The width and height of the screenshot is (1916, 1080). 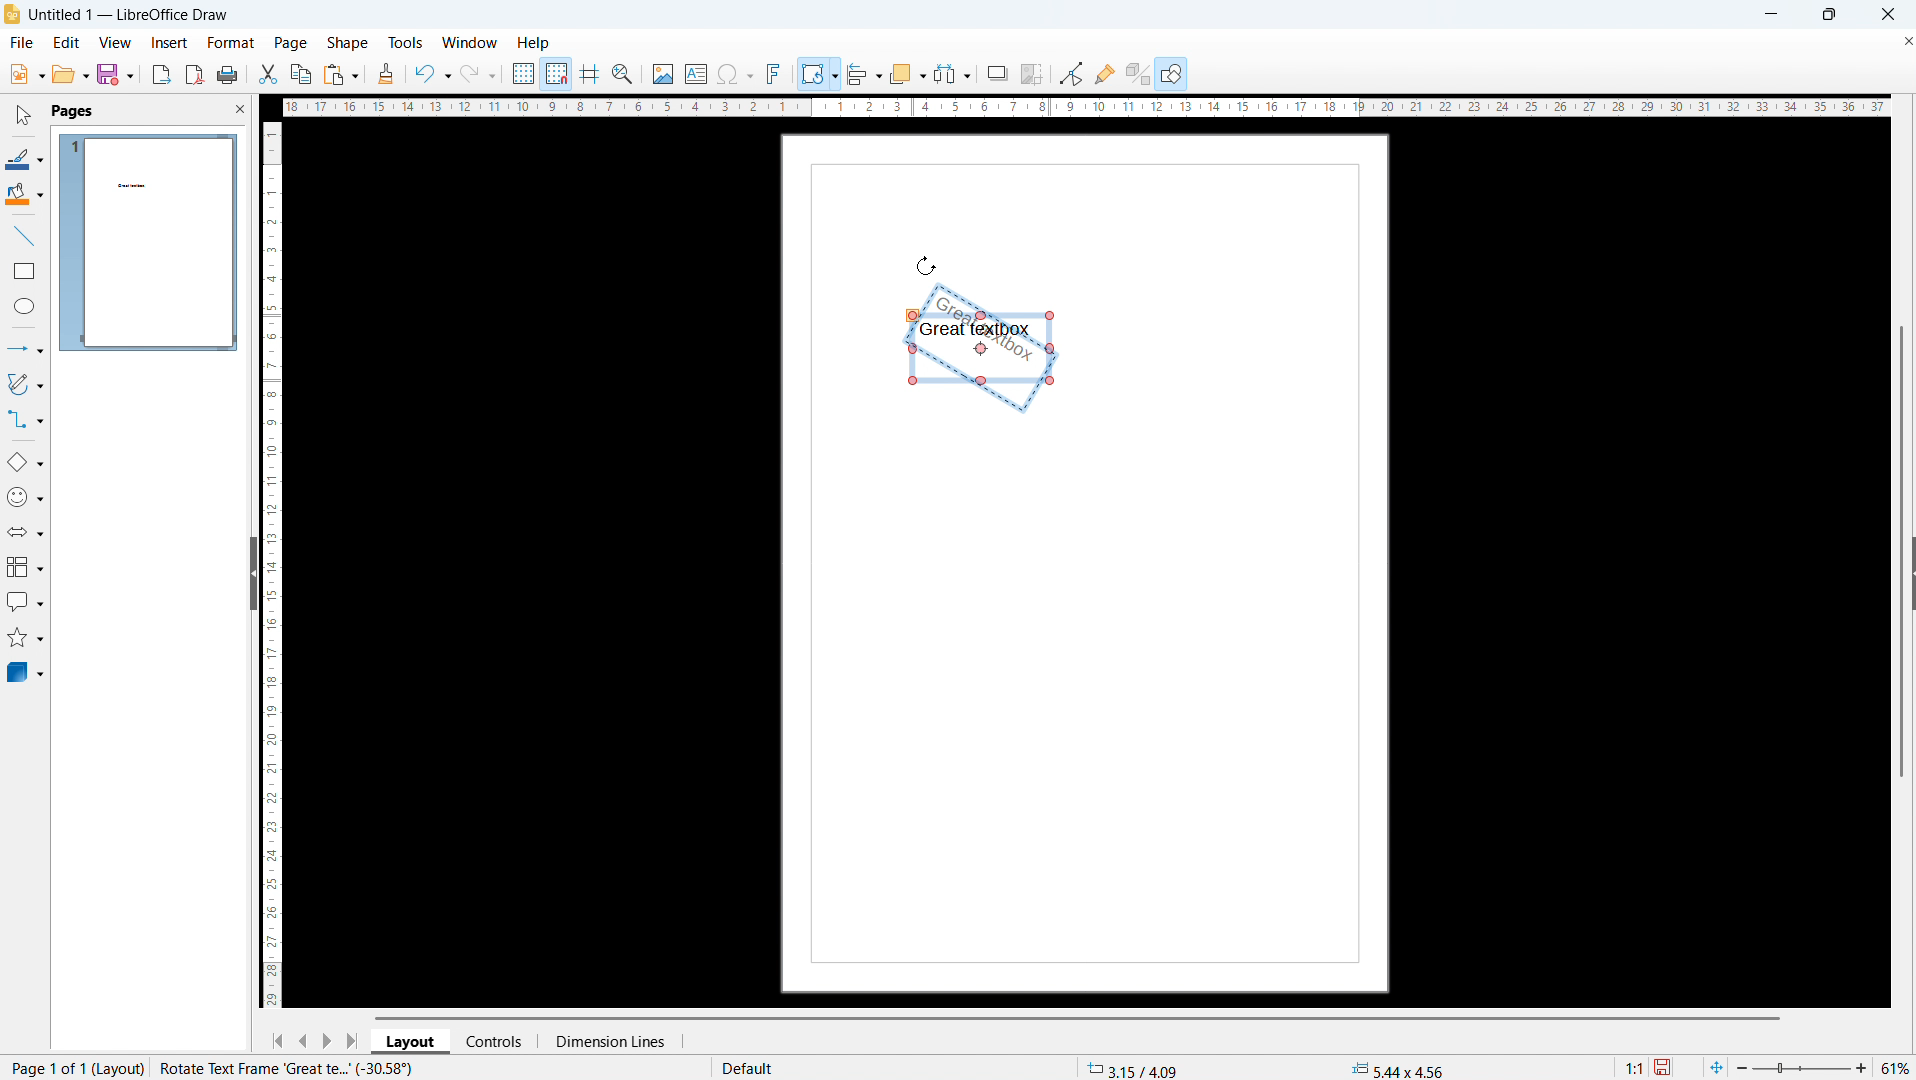 I want to click on Text box being rotated , so click(x=1001, y=327).